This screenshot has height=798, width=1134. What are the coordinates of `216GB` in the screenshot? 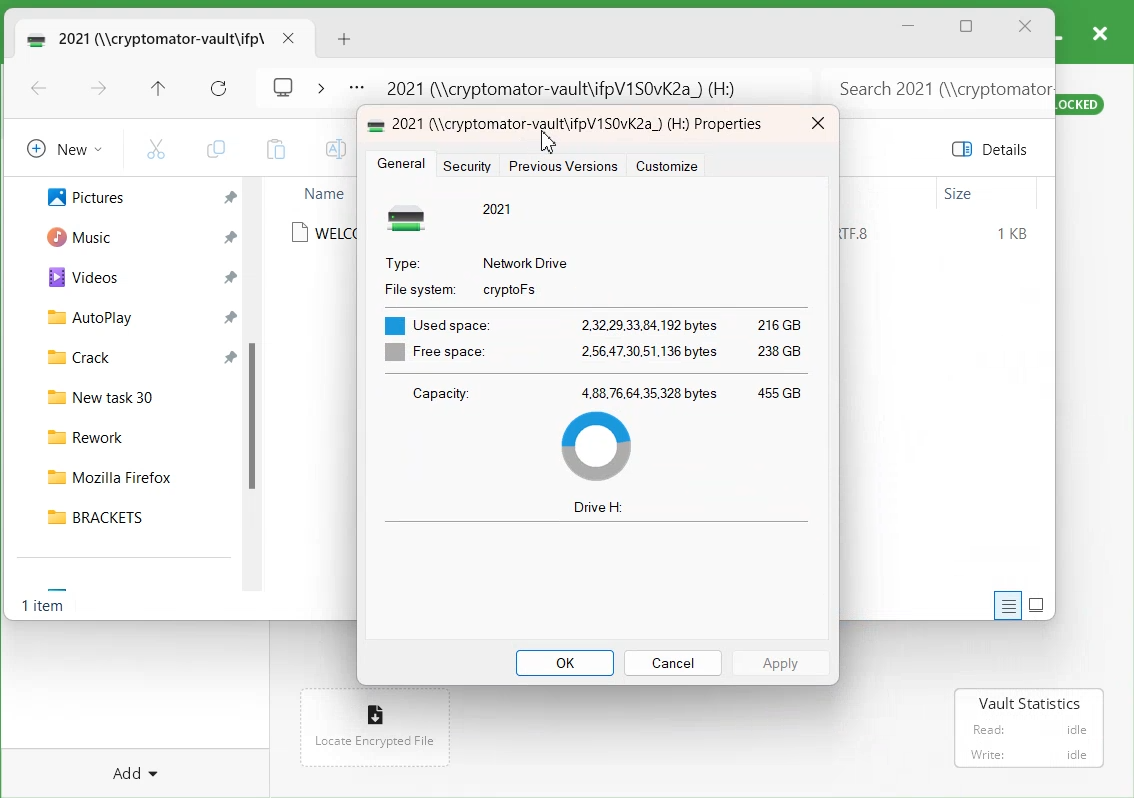 It's located at (777, 323).